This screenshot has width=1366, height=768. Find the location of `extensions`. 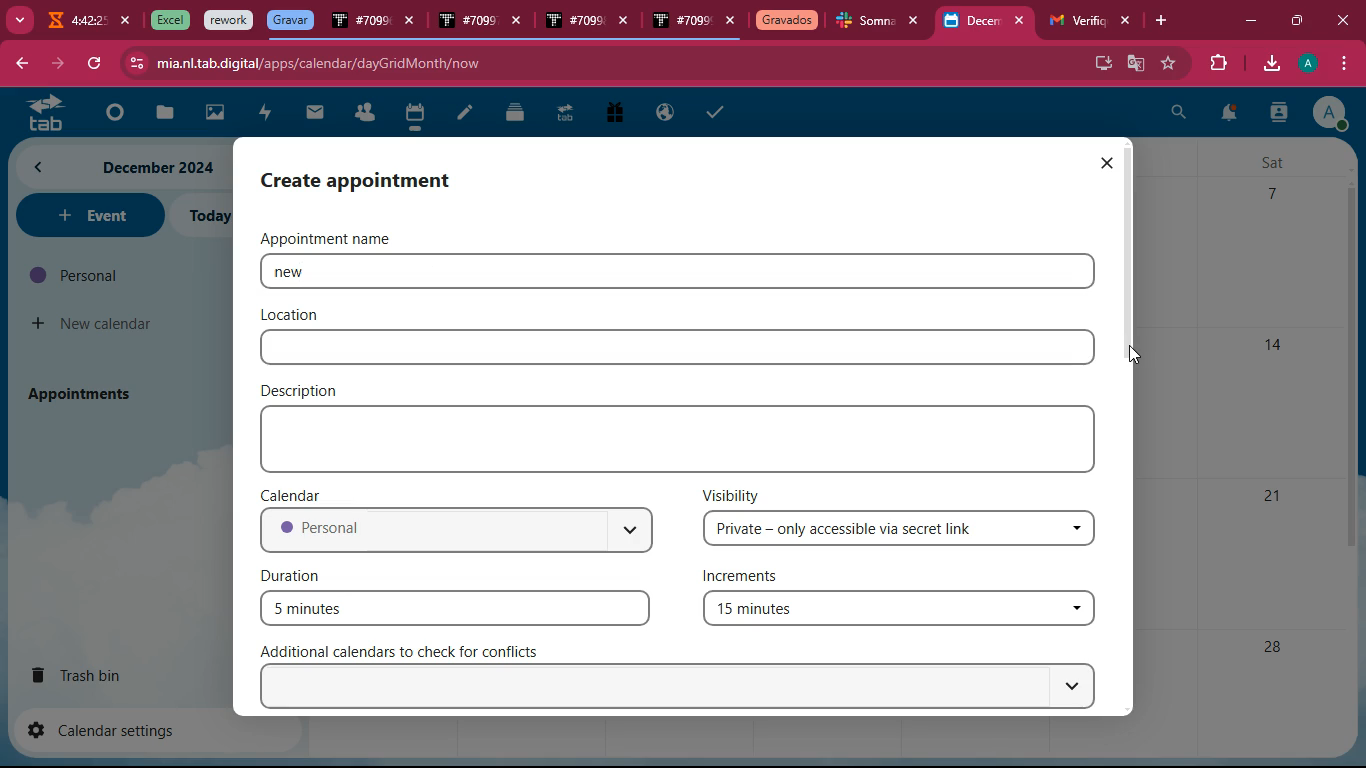

extensions is located at coordinates (1215, 64).